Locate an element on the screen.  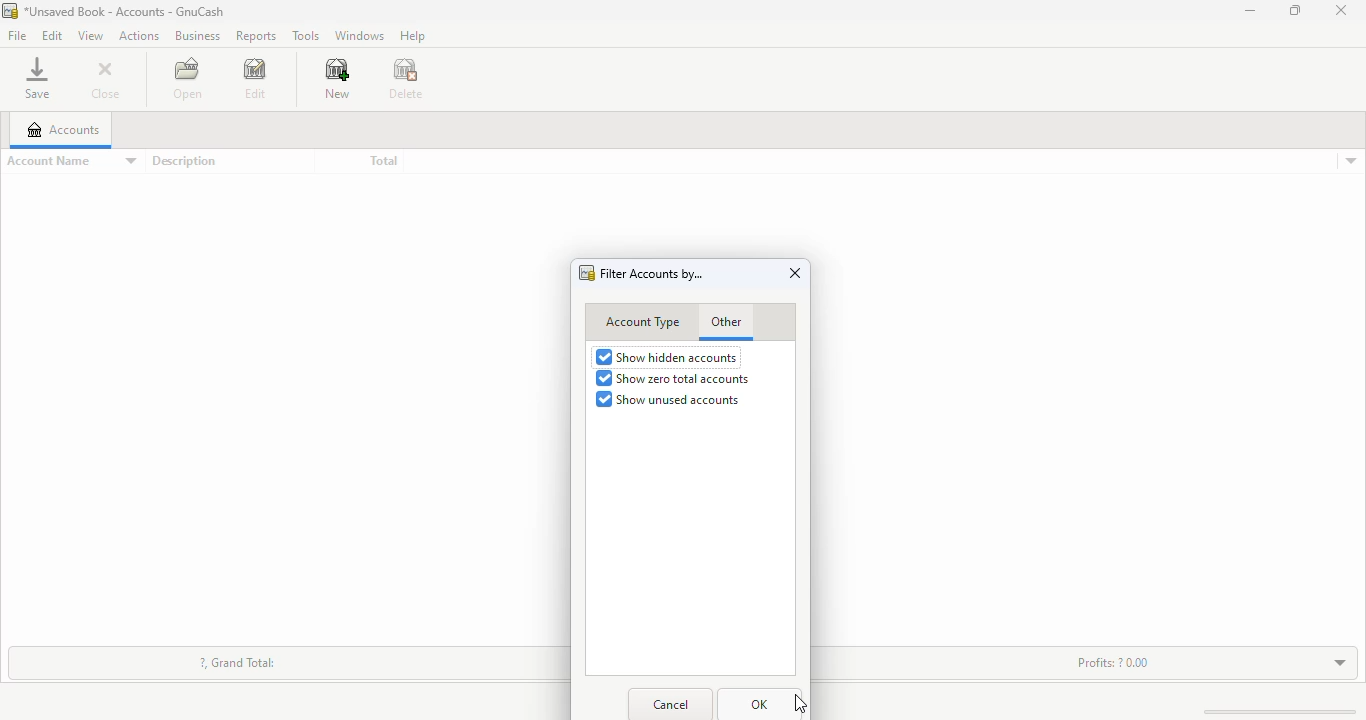
close is located at coordinates (796, 273).